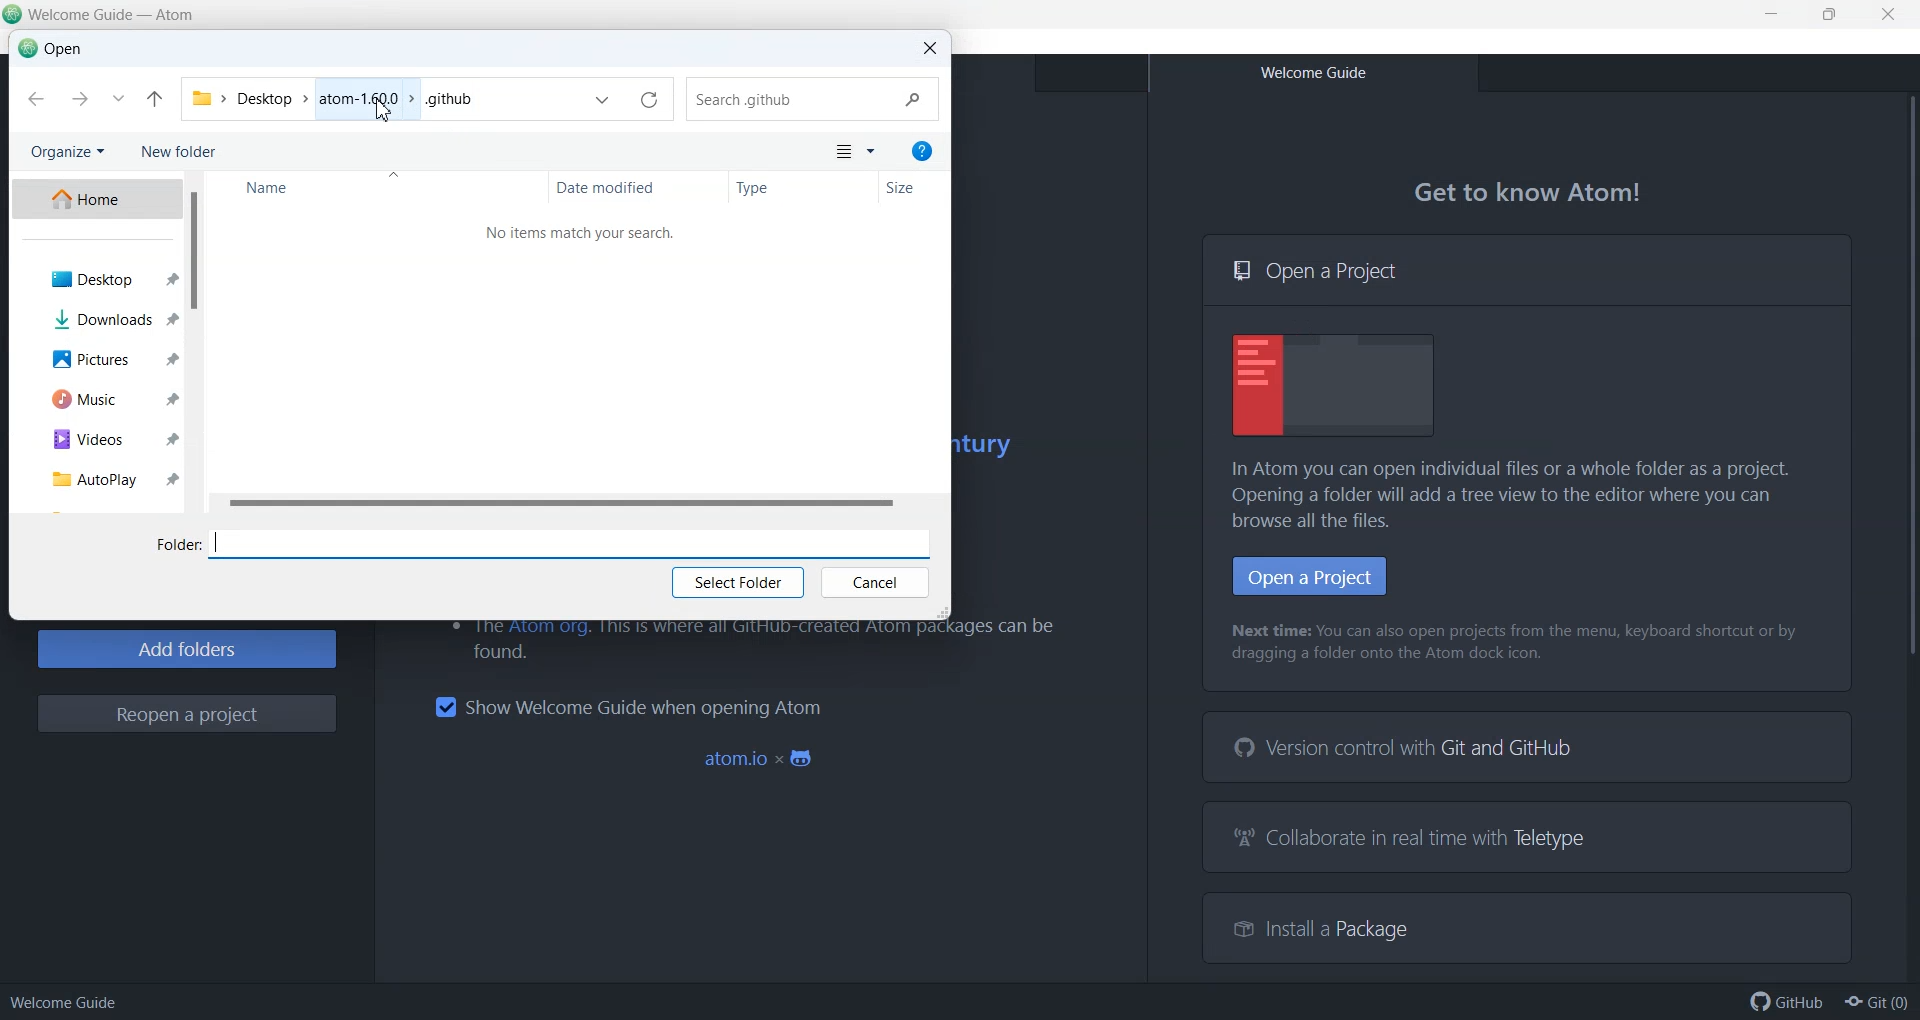 This screenshot has height=1020, width=1920. What do you see at coordinates (118, 100) in the screenshot?
I see `Recent Location` at bounding box center [118, 100].